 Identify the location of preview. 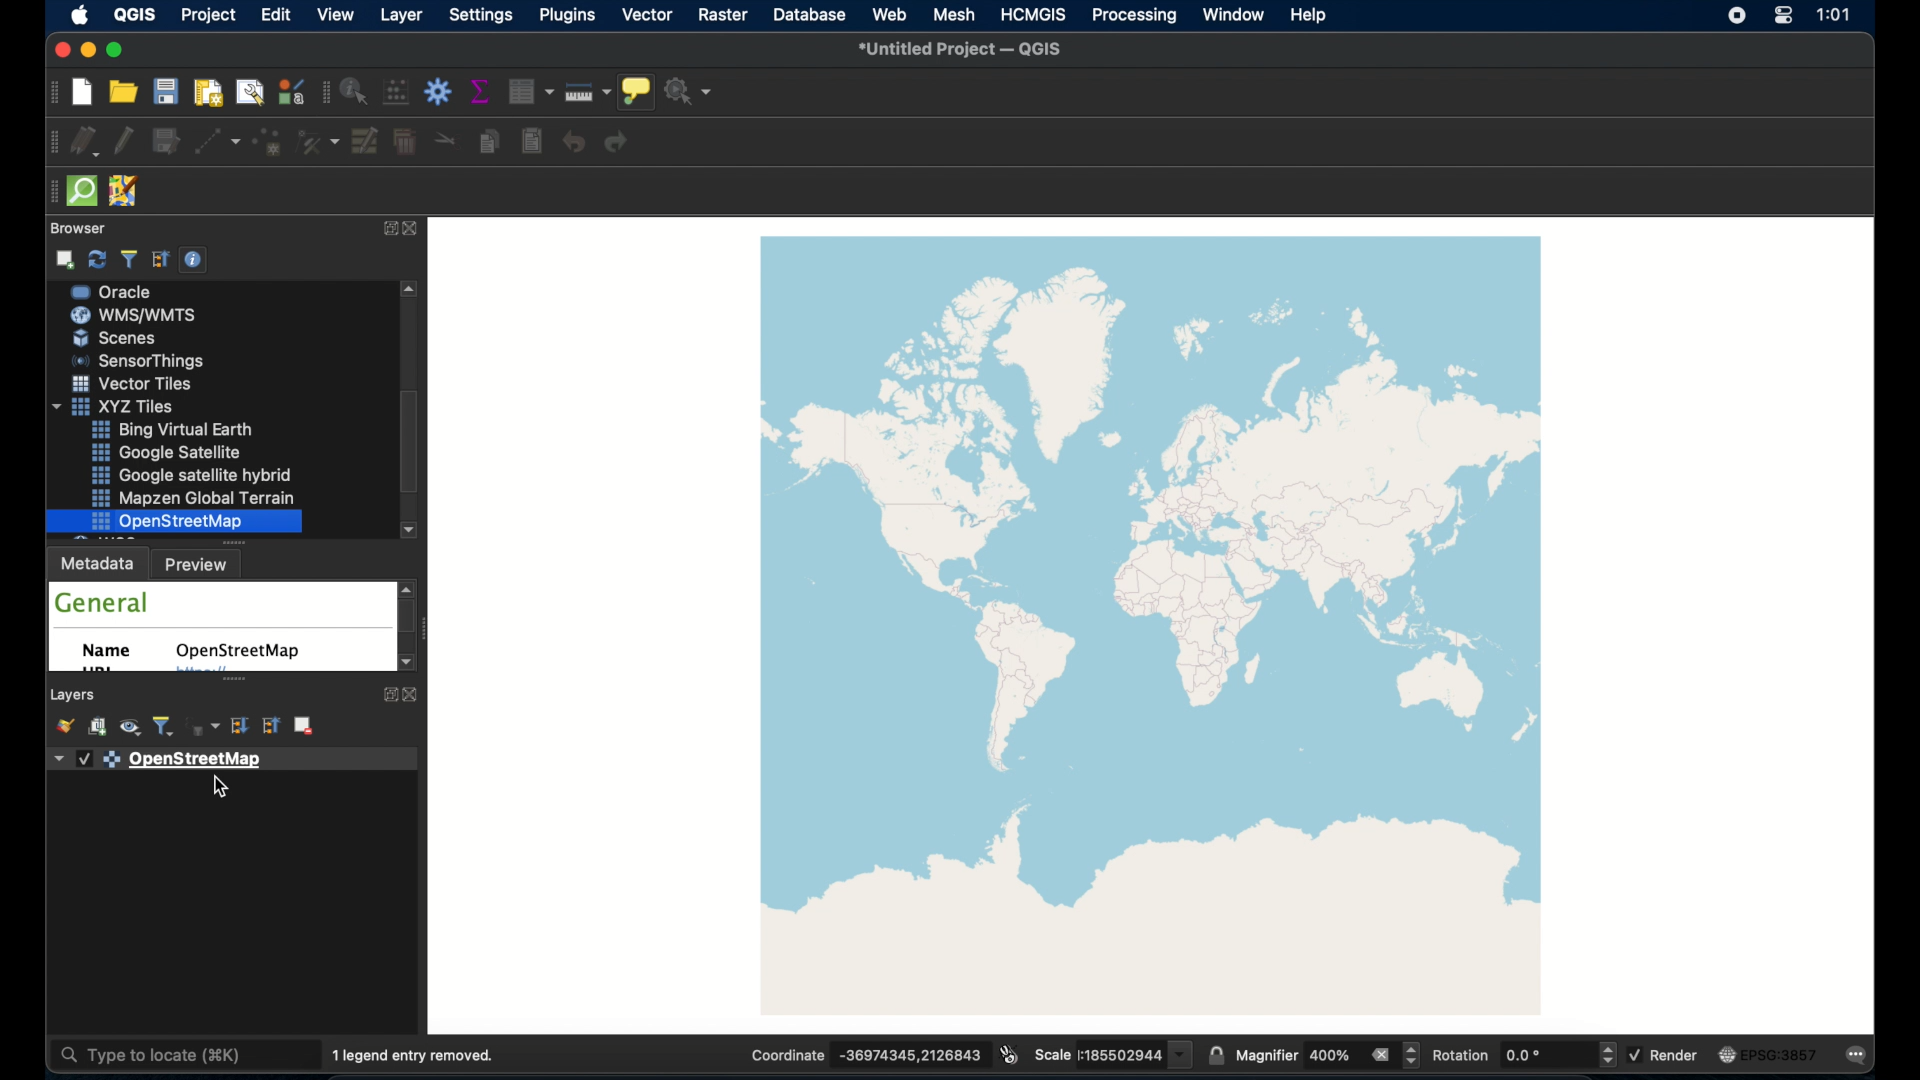
(200, 566).